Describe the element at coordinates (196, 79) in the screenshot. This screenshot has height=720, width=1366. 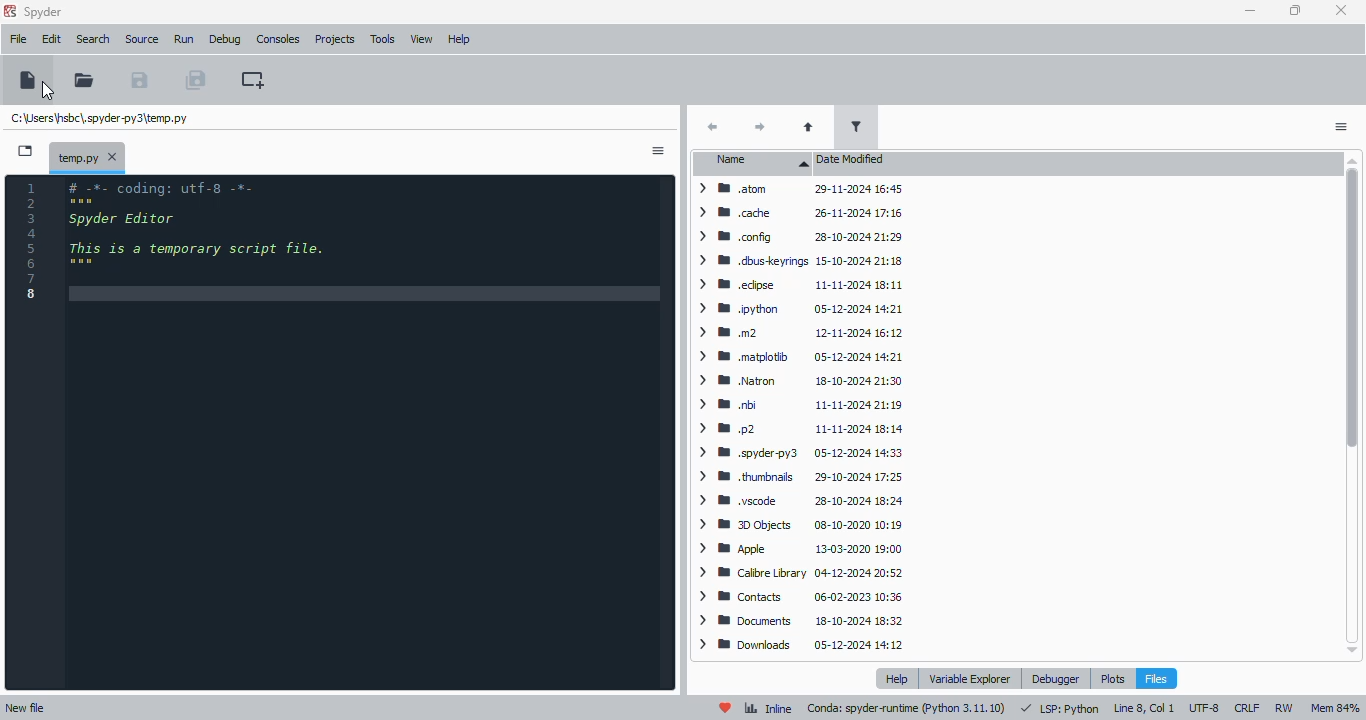
I see `save all files` at that location.